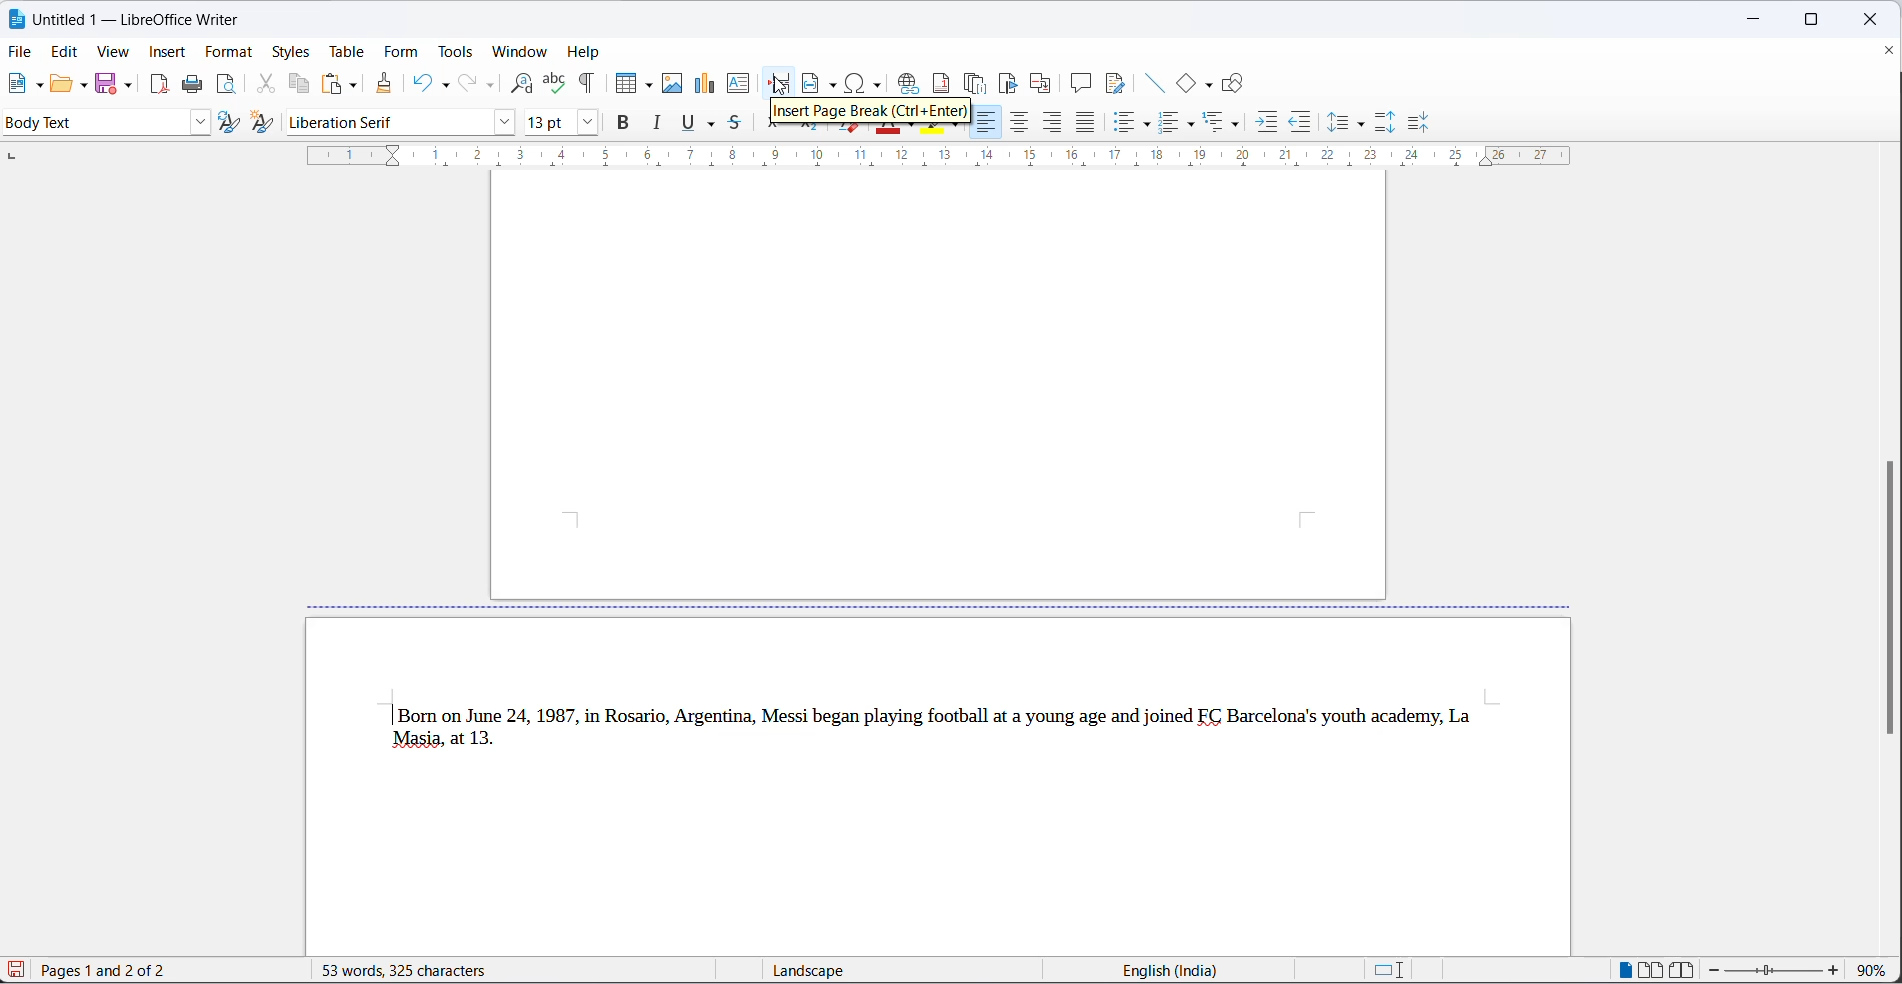 This screenshot has width=1902, height=984. What do you see at coordinates (382, 122) in the screenshot?
I see `font name` at bounding box center [382, 122].